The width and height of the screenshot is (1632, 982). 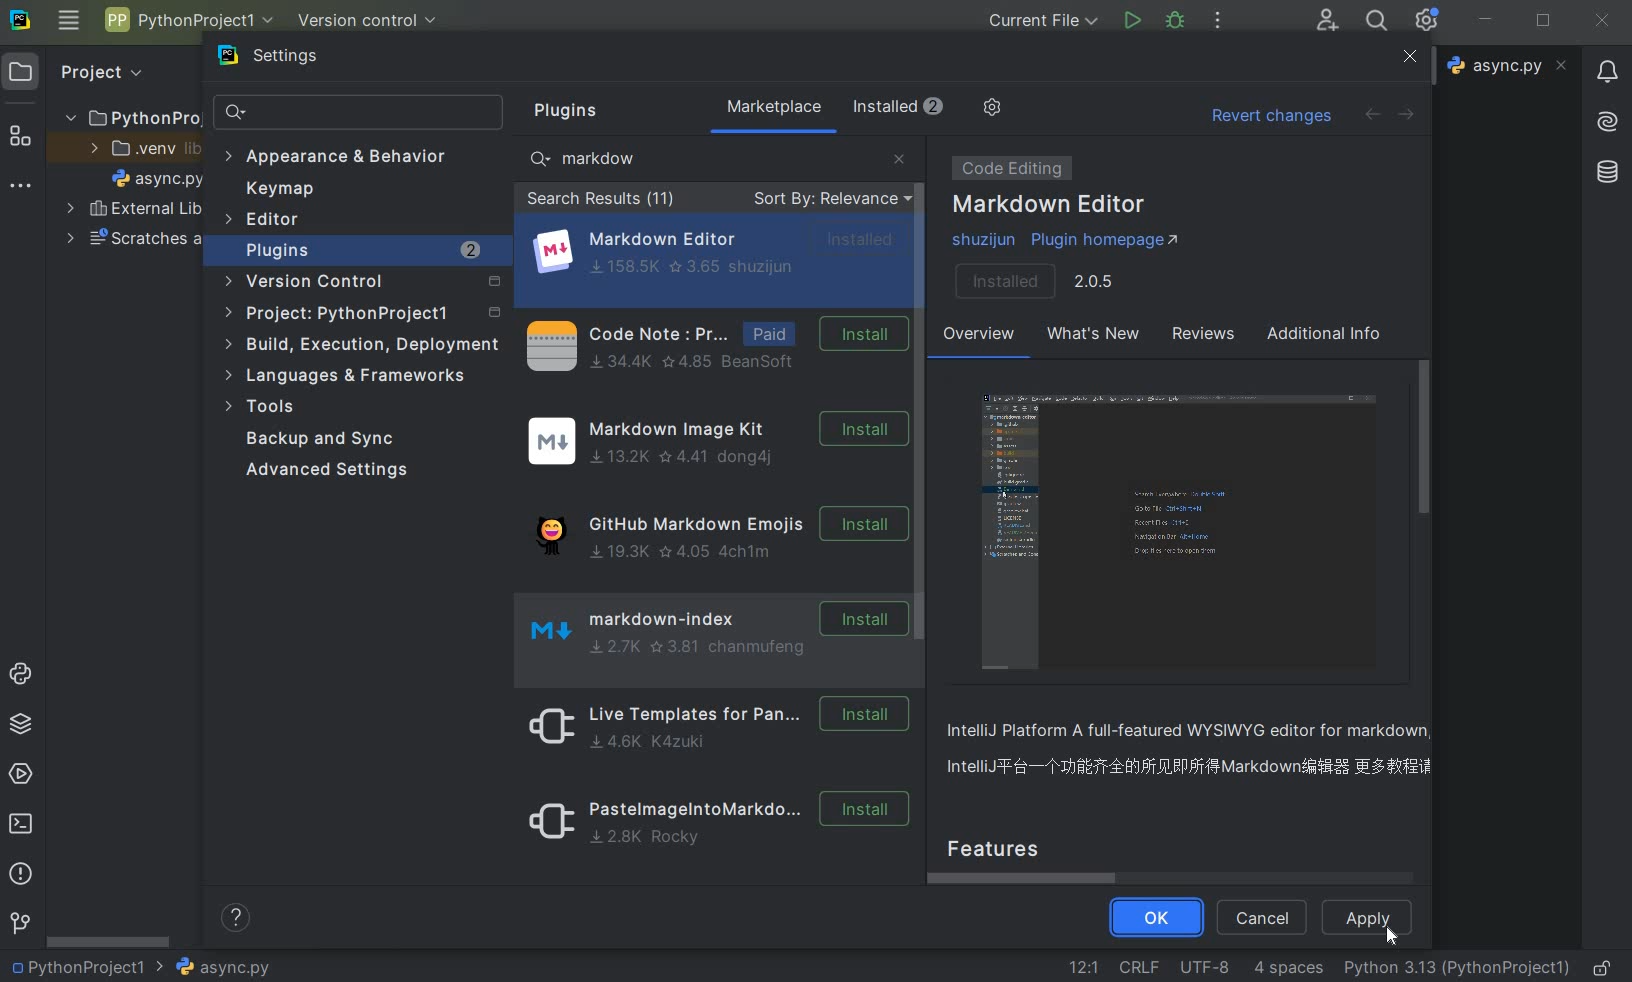 I want to click on python packages, so click(x=19, y=726).